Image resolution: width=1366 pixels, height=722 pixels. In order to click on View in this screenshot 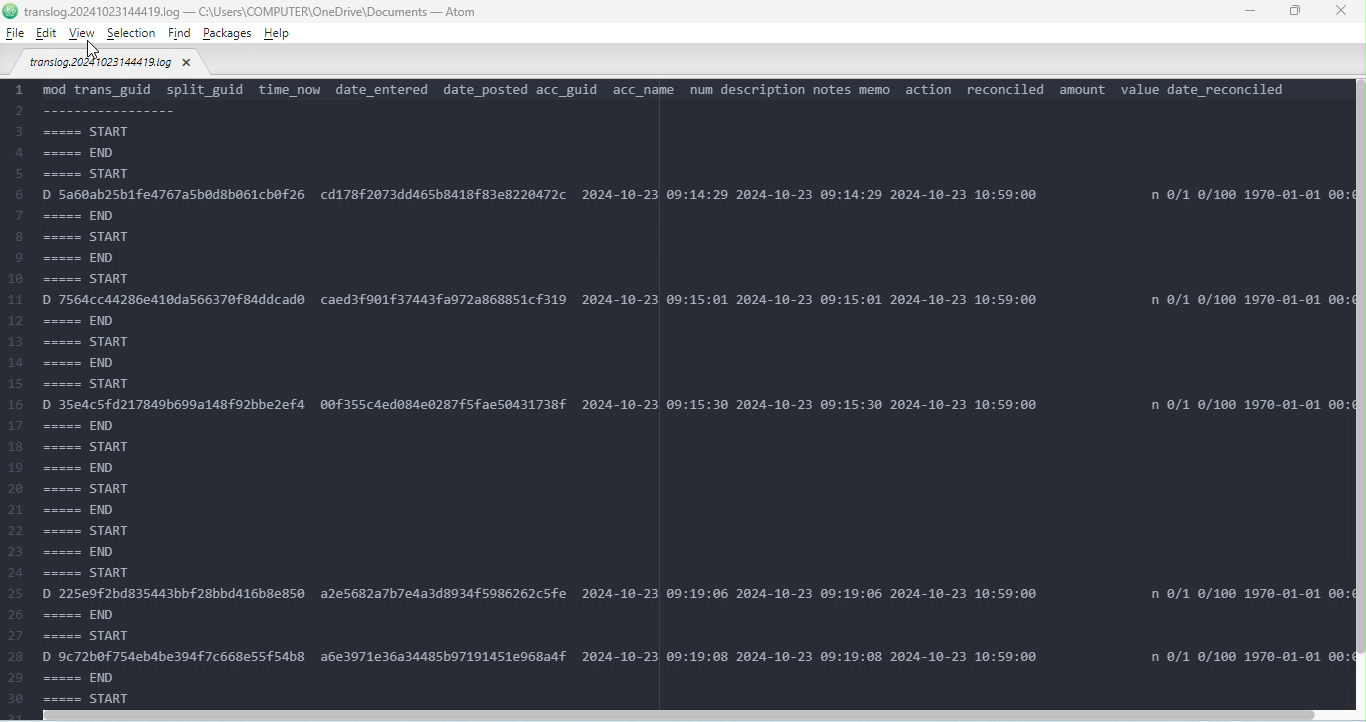, I will do `click(85, 33)`.